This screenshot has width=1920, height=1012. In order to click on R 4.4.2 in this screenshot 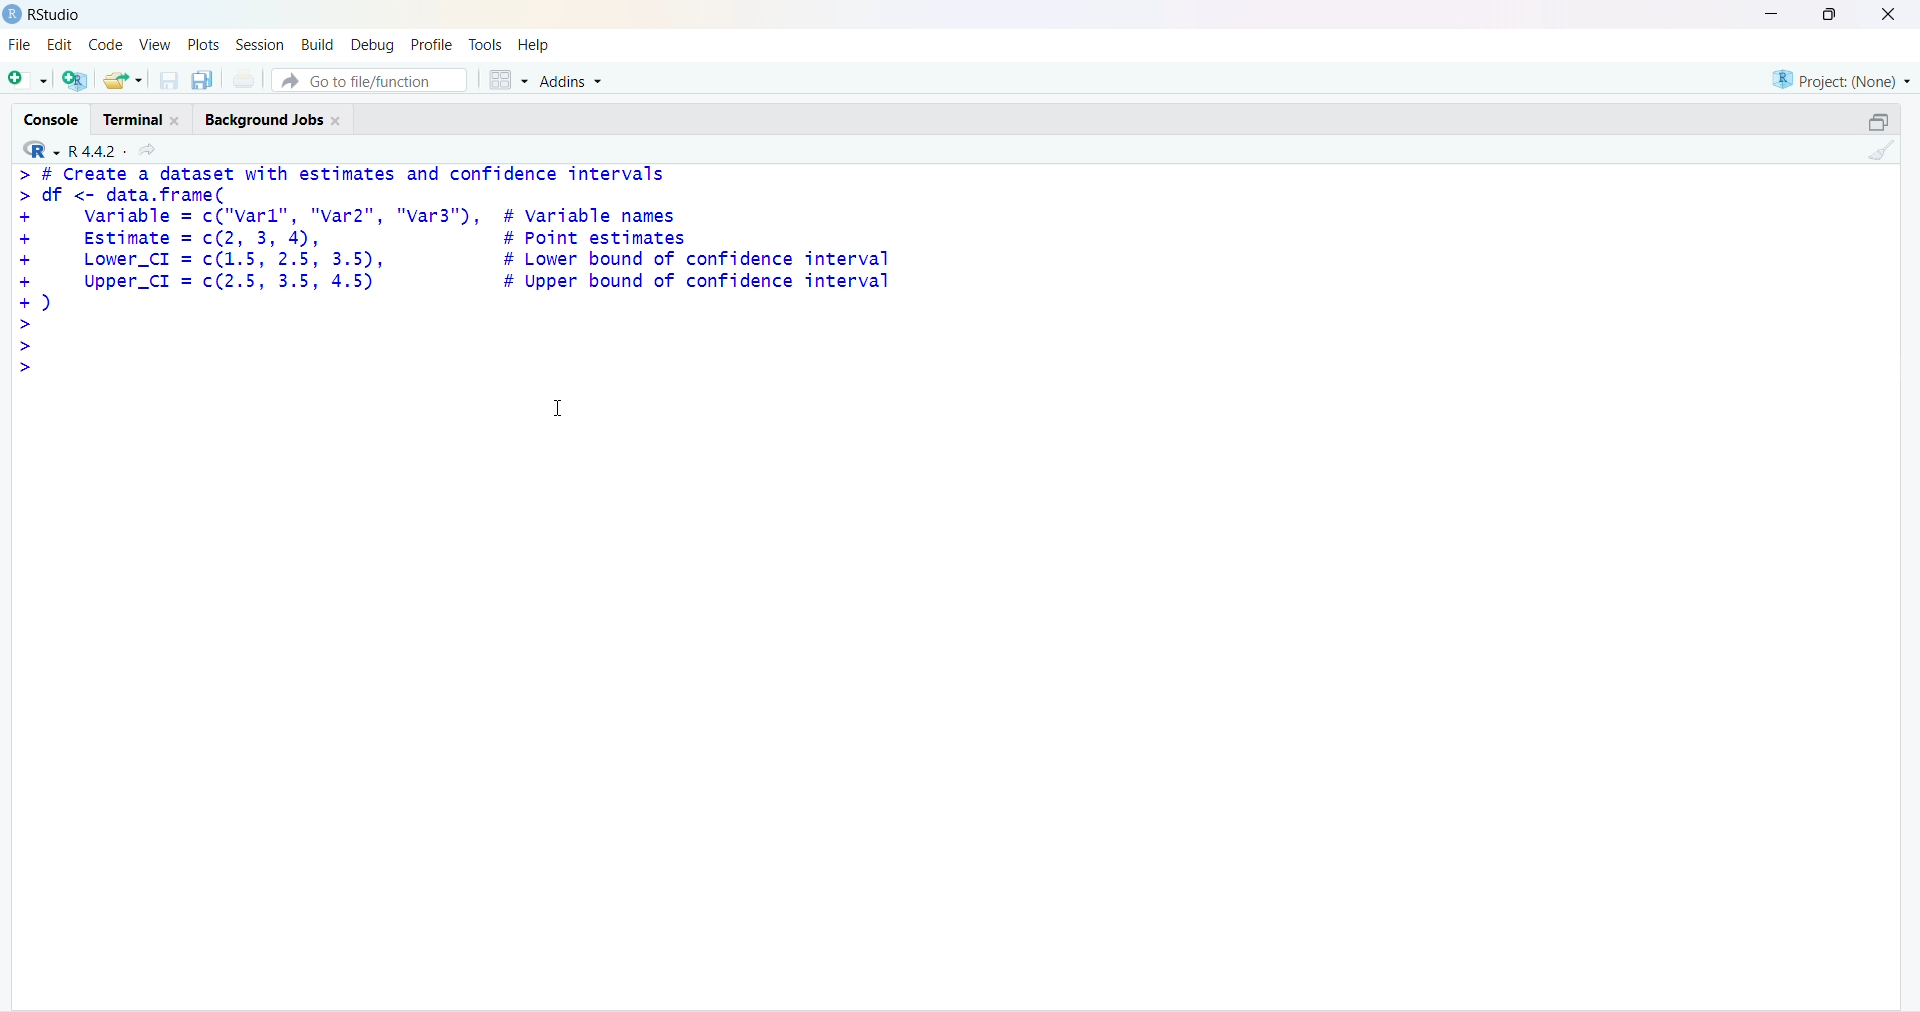, I will do `click(66, 150)`.